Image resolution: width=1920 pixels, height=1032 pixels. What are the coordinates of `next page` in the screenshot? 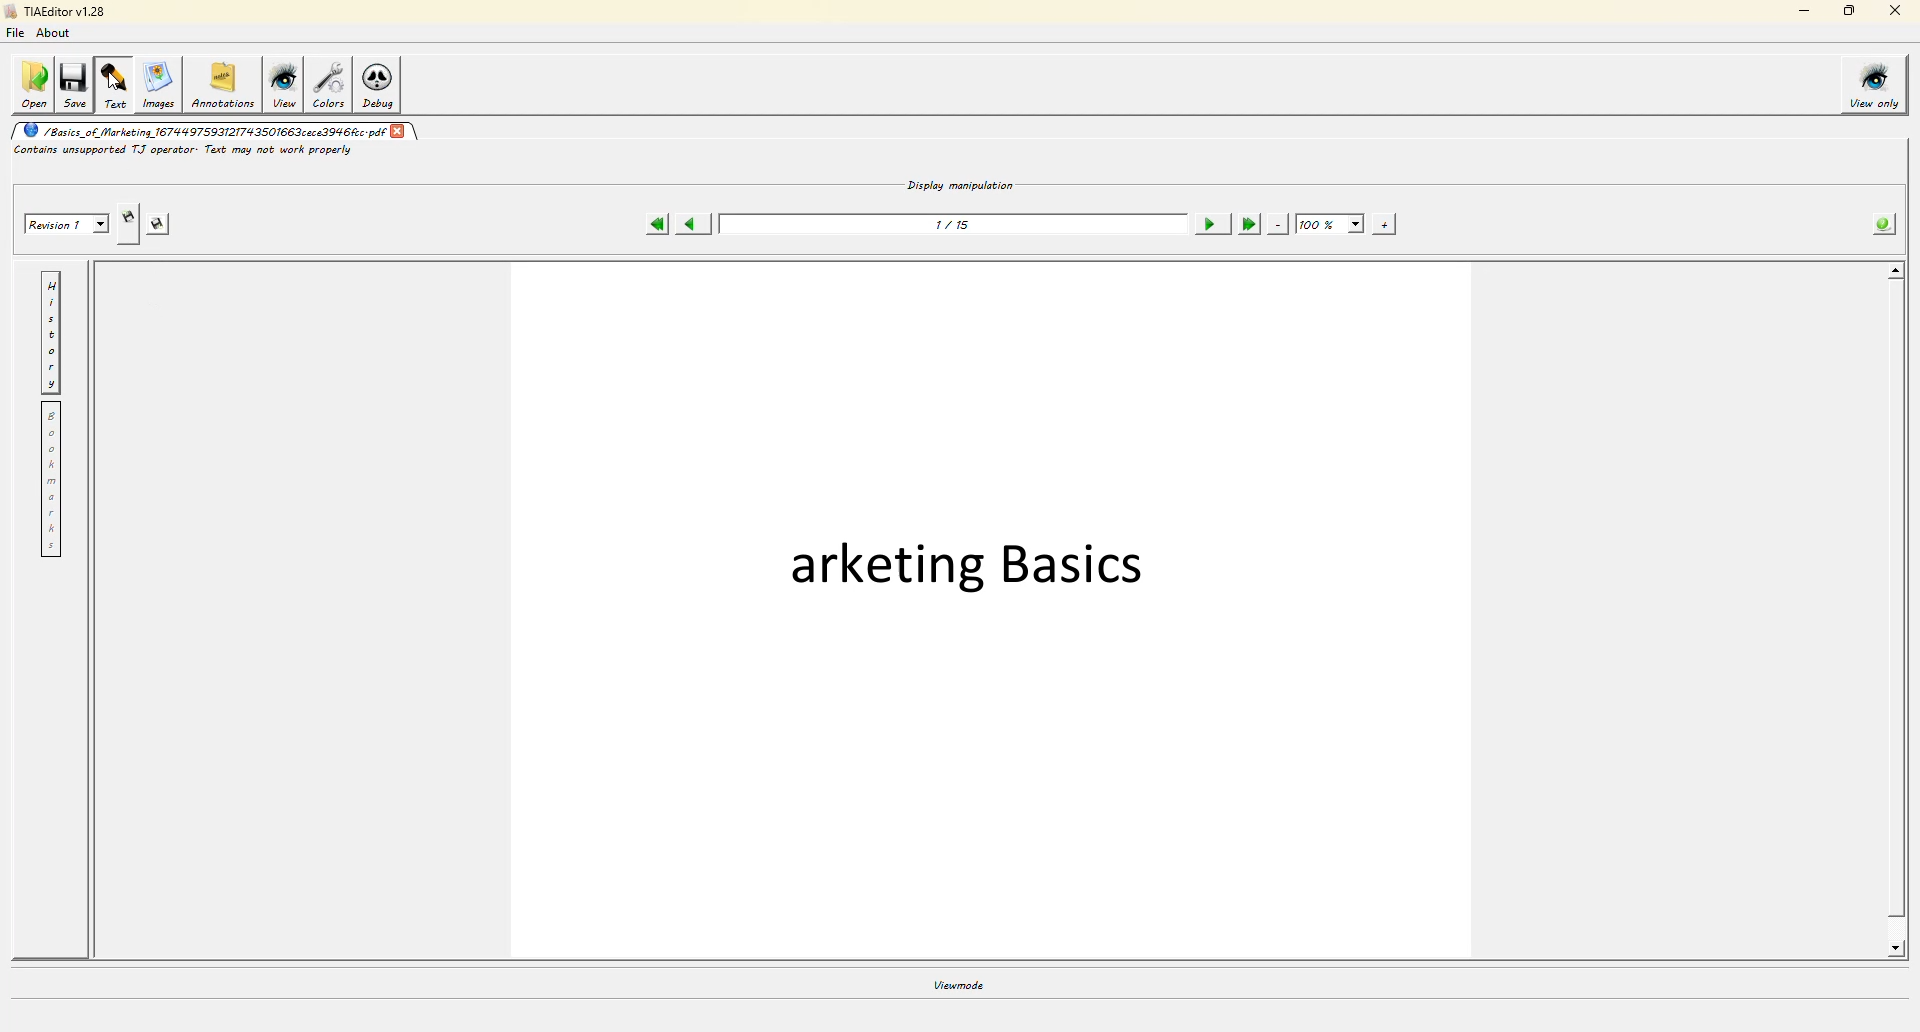 It's located at (1209, 223).